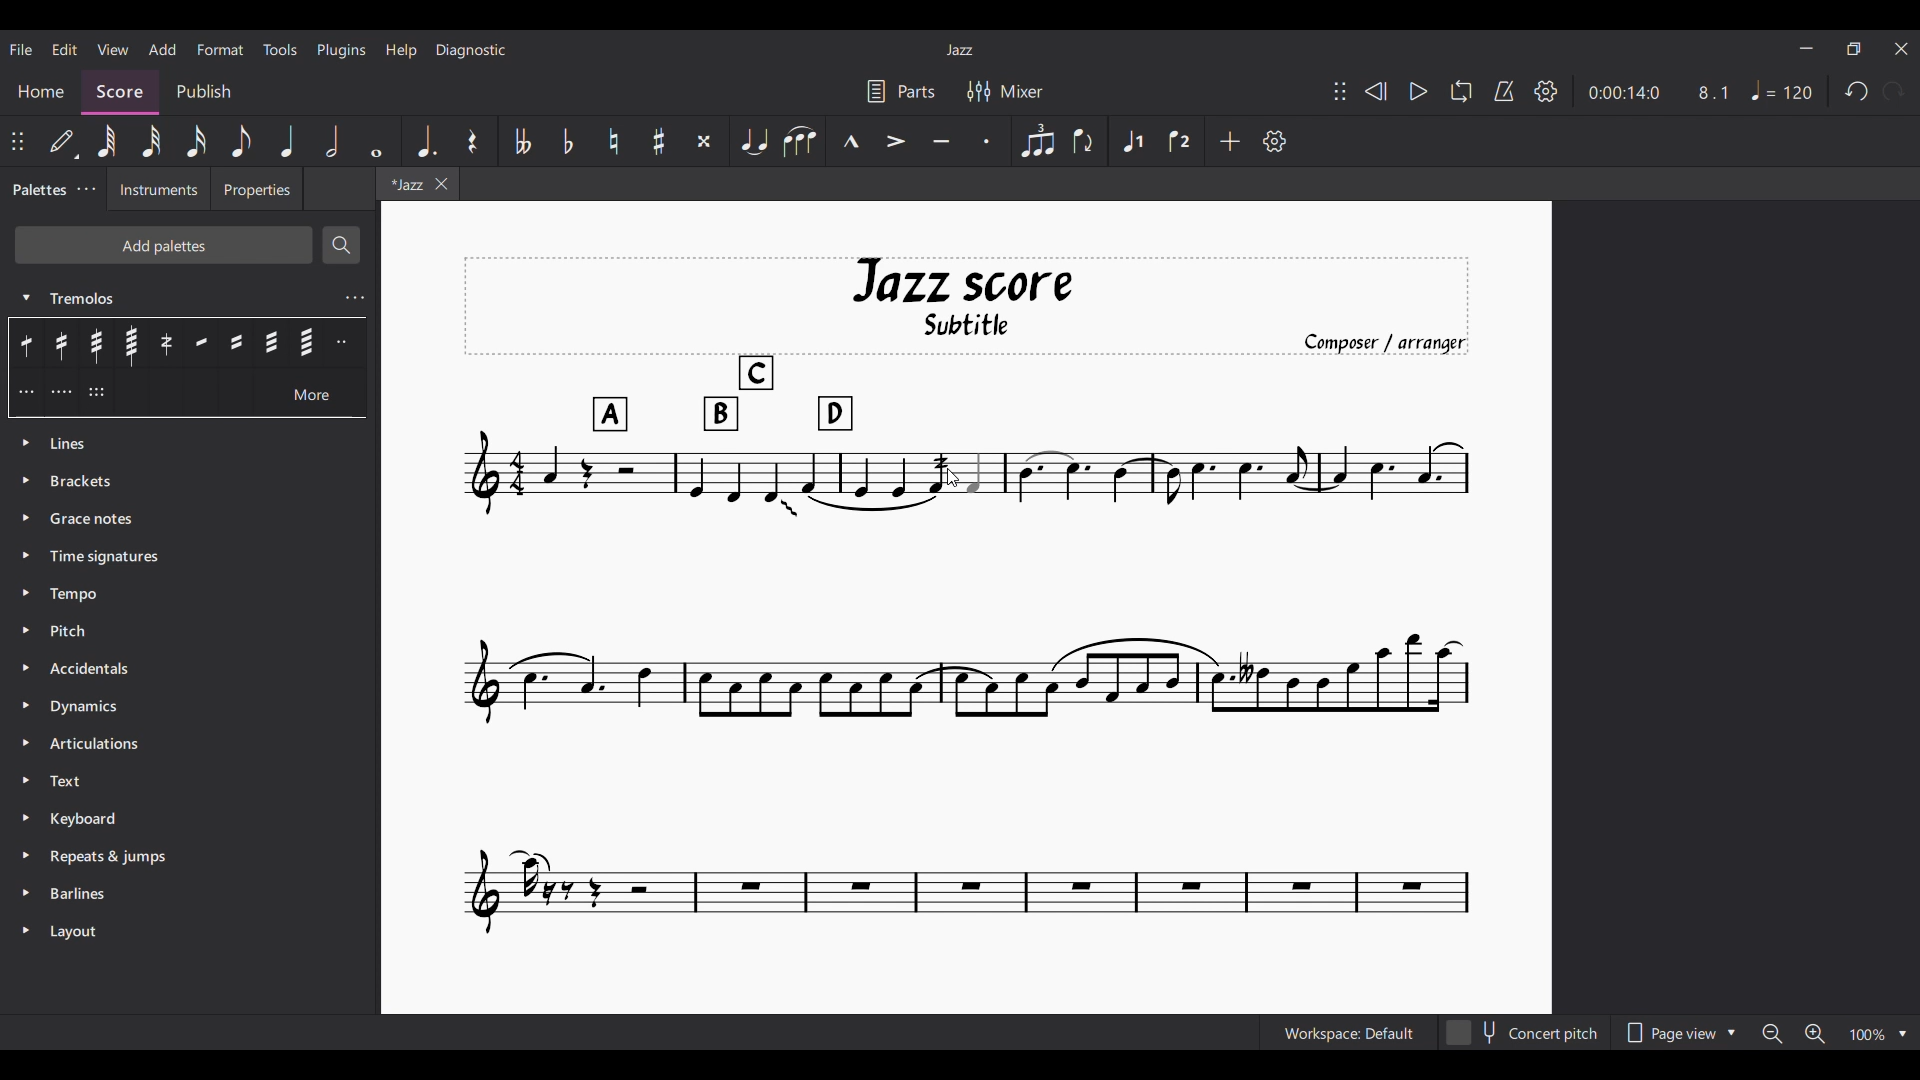  What do you see at coordinates (191, 632) in the screenshot?
I see `Pitch` at bounding box center [191, 632].